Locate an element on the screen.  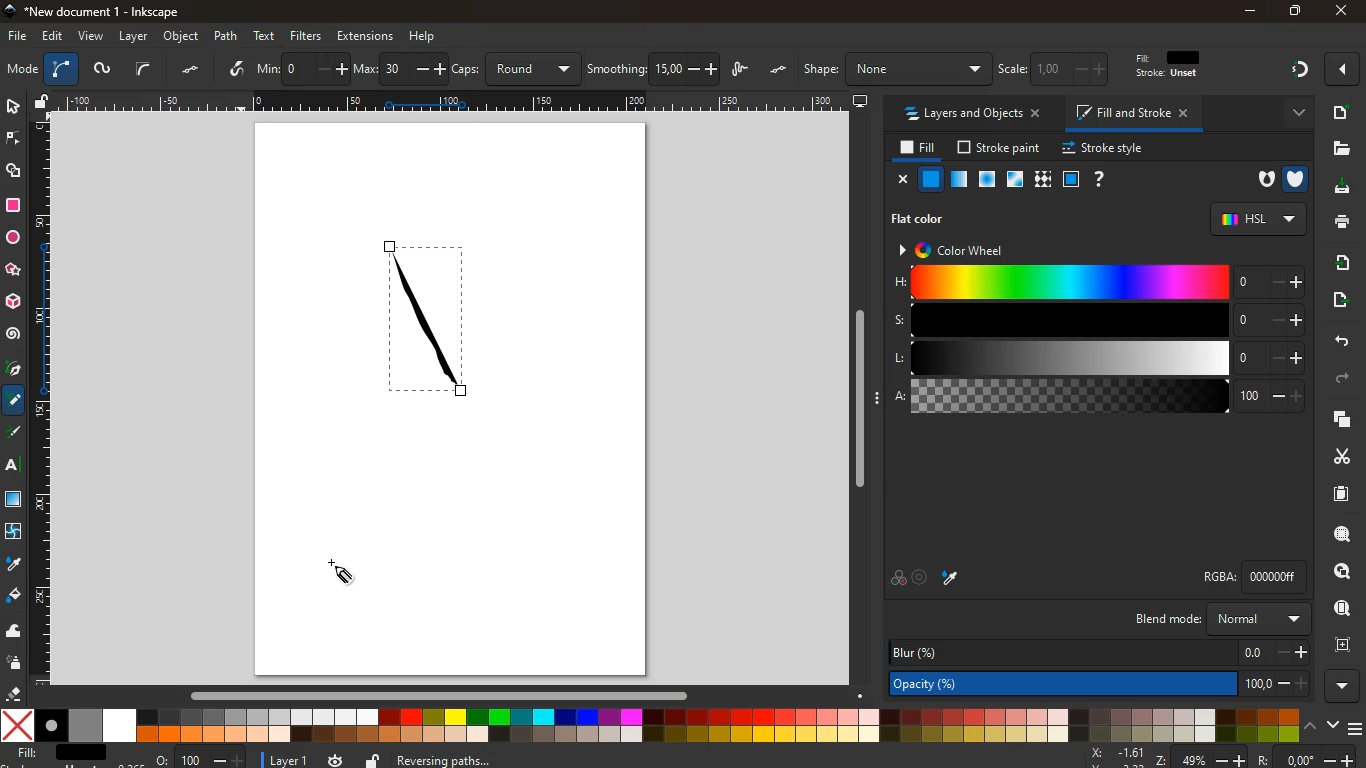
mode is located at coordinates (22, 71).